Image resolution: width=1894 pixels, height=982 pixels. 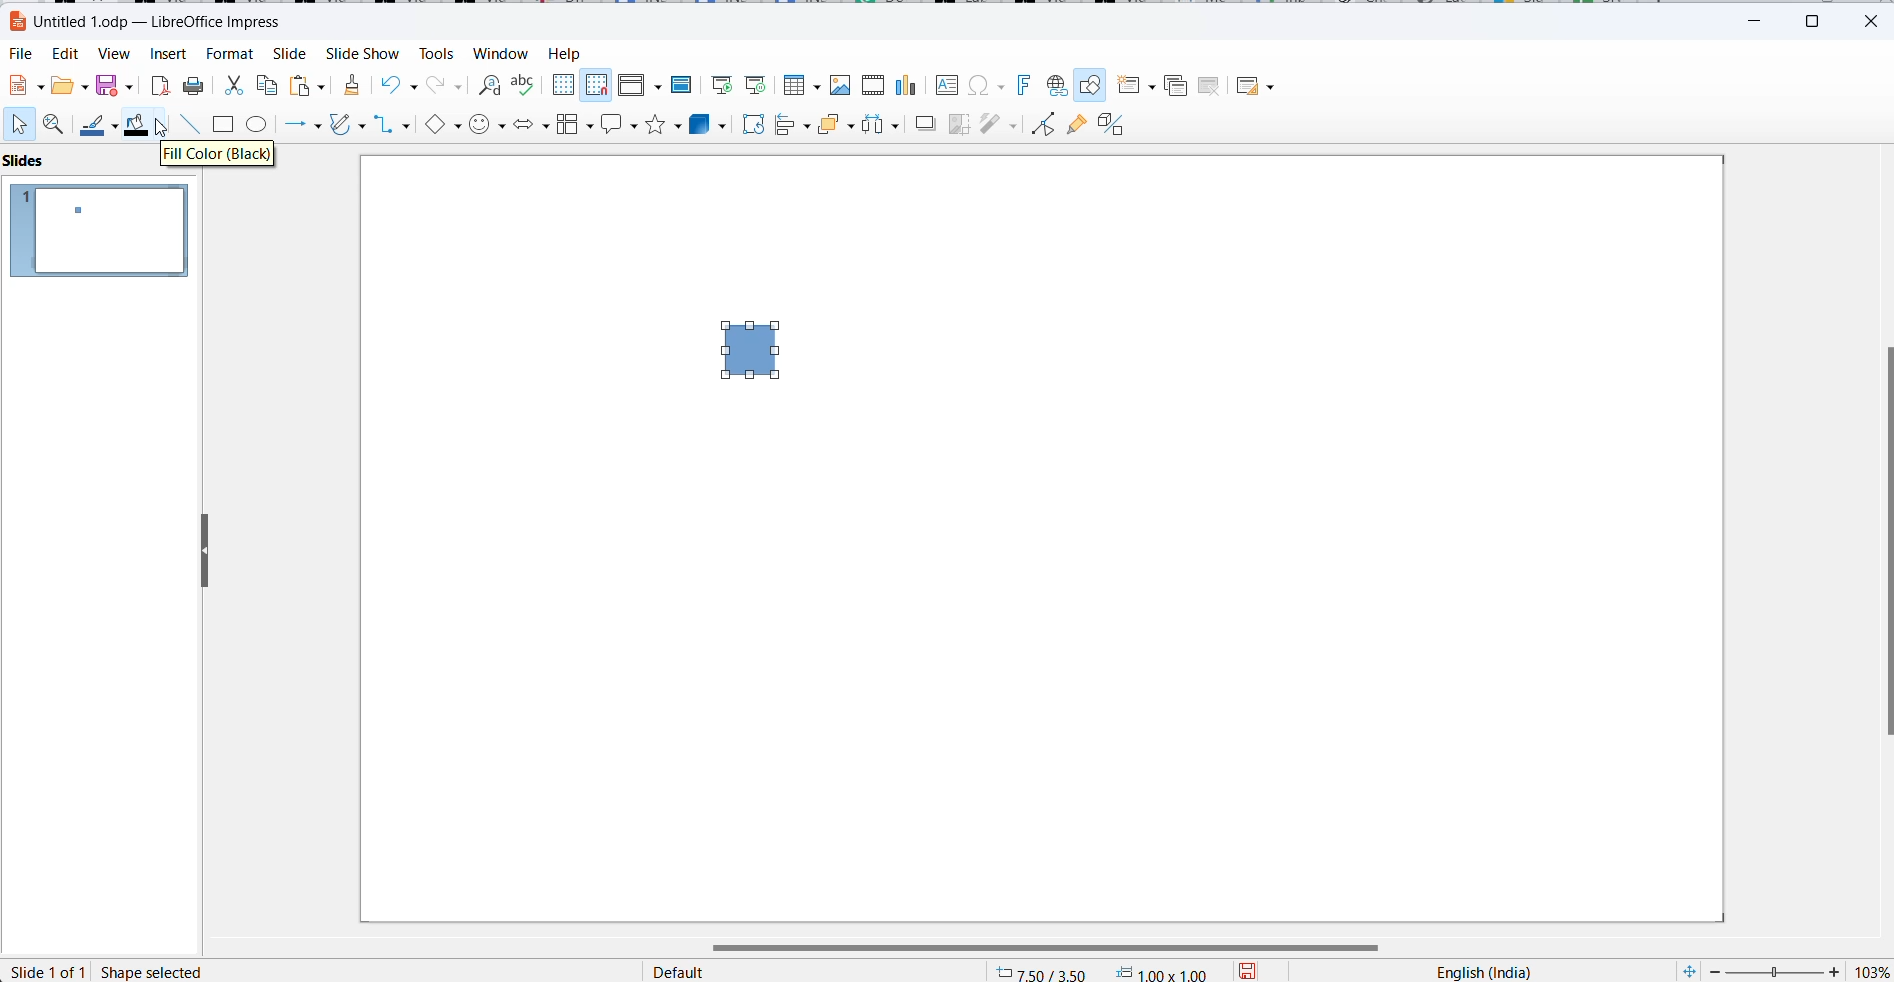 I want to click on clear direct formatting, so click(x=350, y=85).